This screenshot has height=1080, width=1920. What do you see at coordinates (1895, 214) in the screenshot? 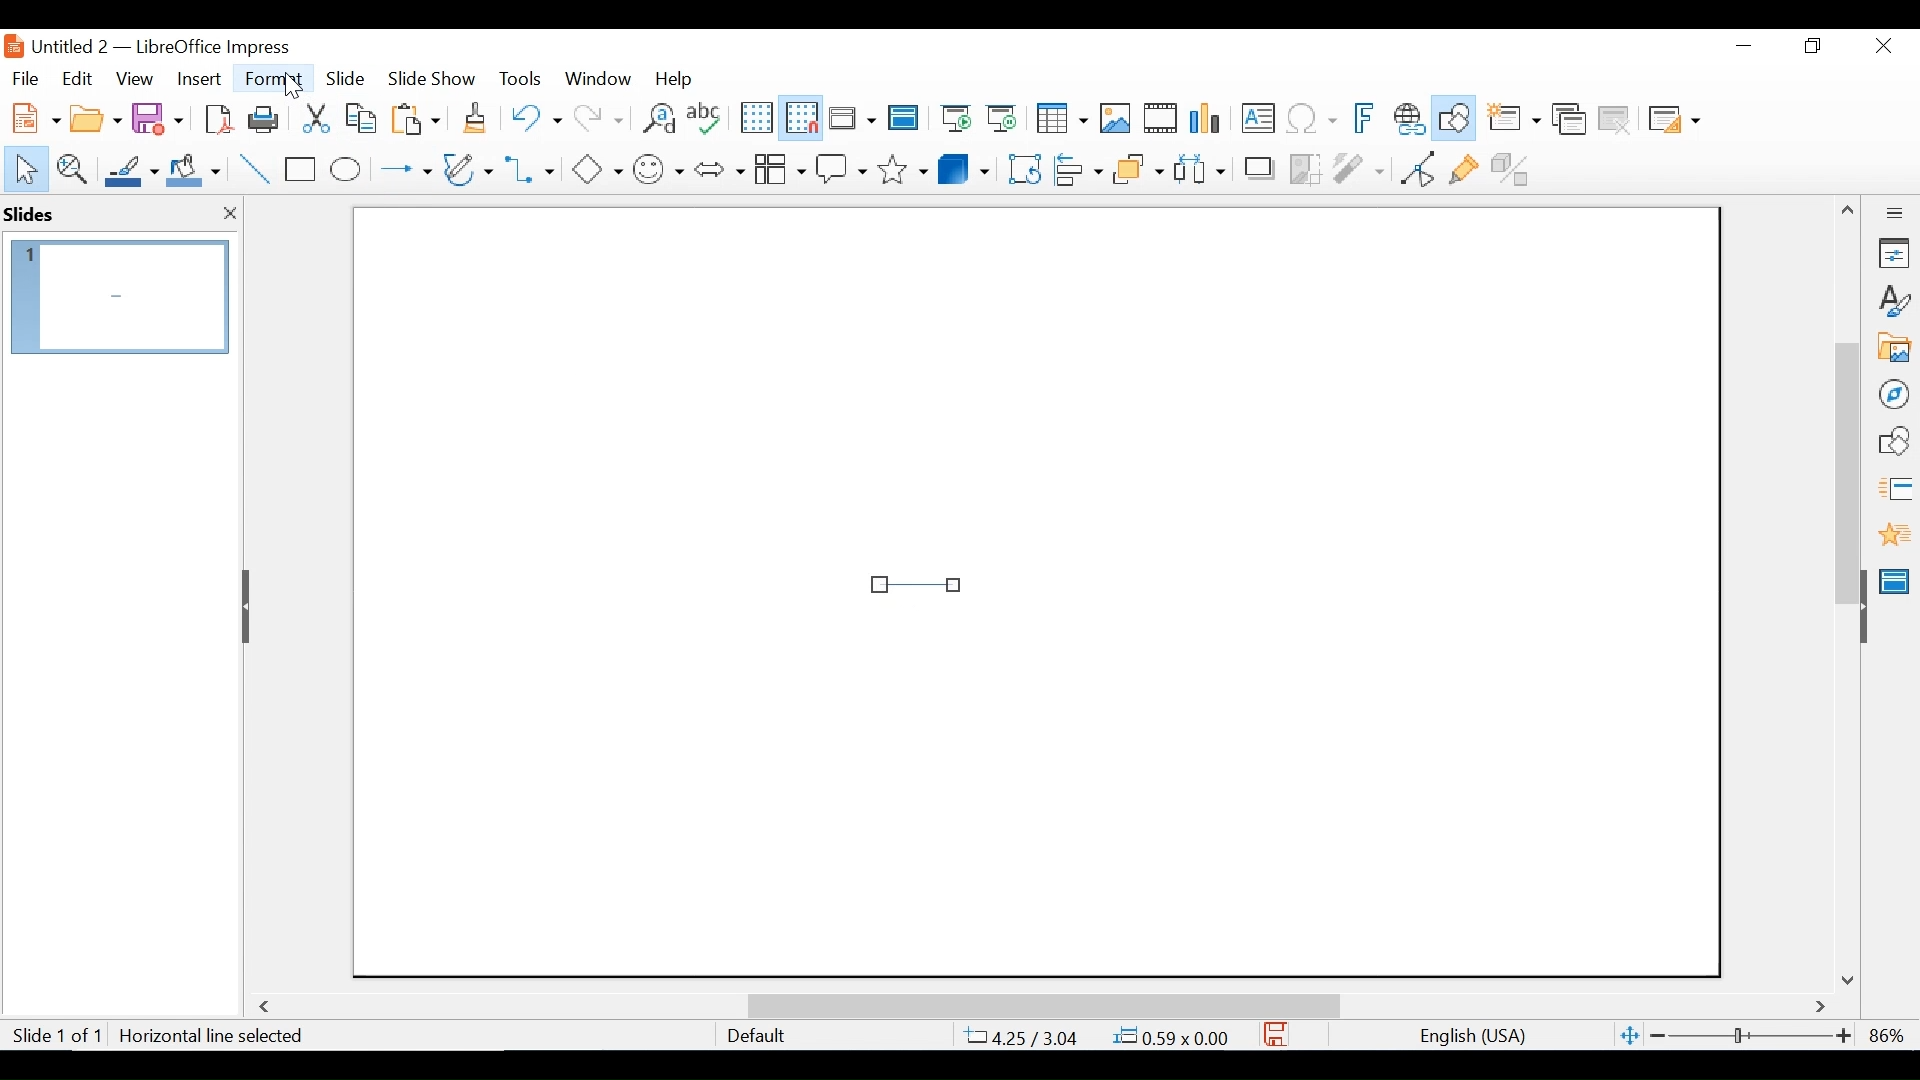
I see `Sidebar Settings` at bounding box center [1895, 214].